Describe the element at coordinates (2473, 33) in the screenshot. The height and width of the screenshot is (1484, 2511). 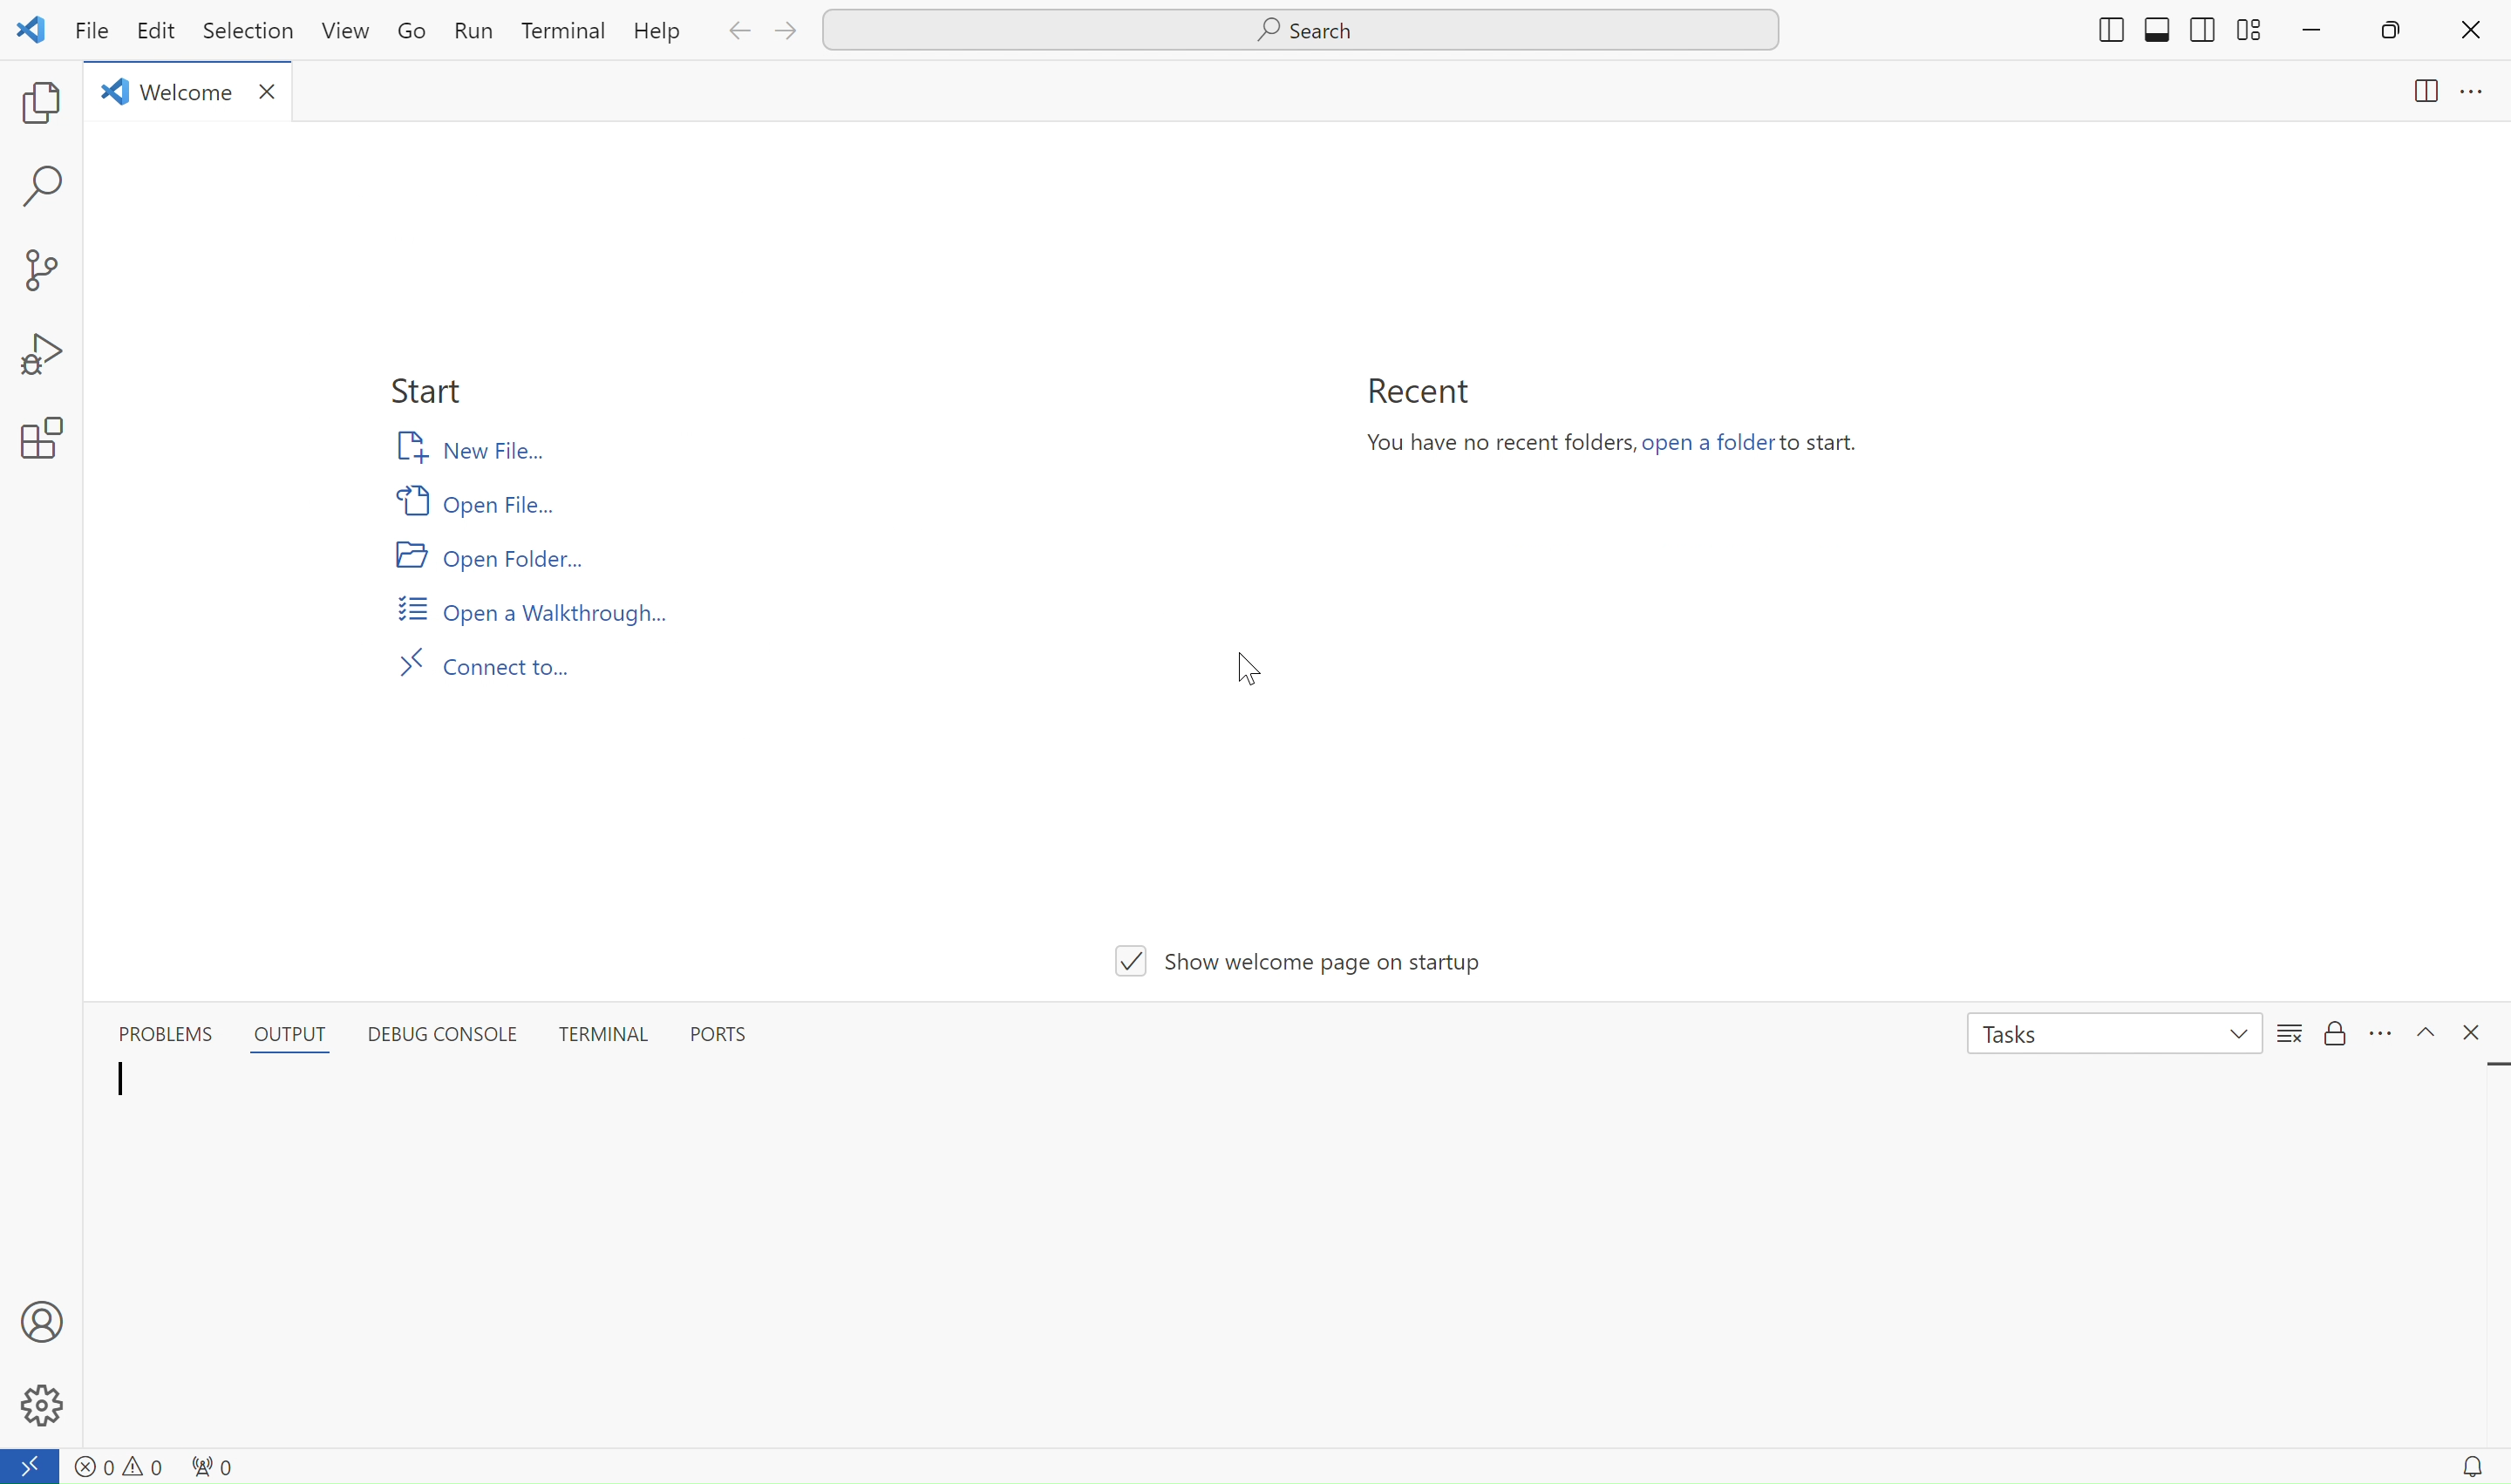
I see `close` at that location.